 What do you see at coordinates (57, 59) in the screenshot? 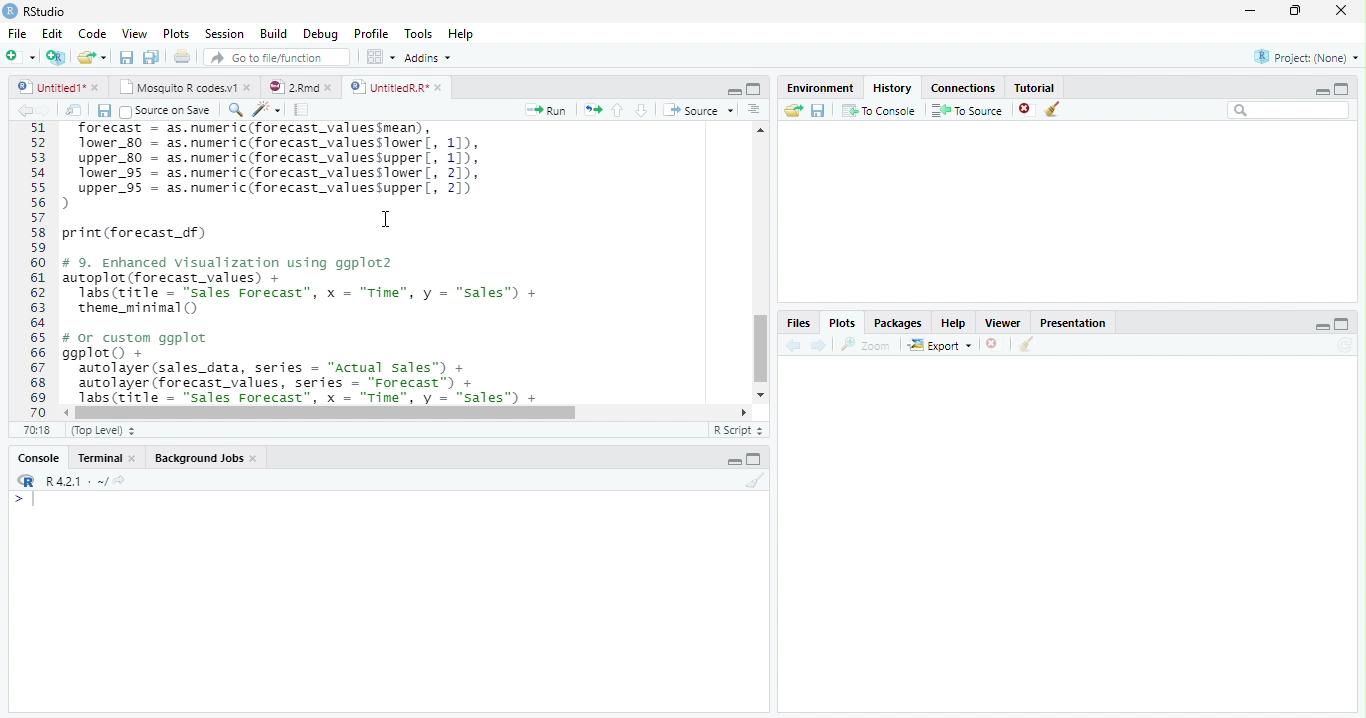
I see `Create a project` at bounding box center [57, 59].